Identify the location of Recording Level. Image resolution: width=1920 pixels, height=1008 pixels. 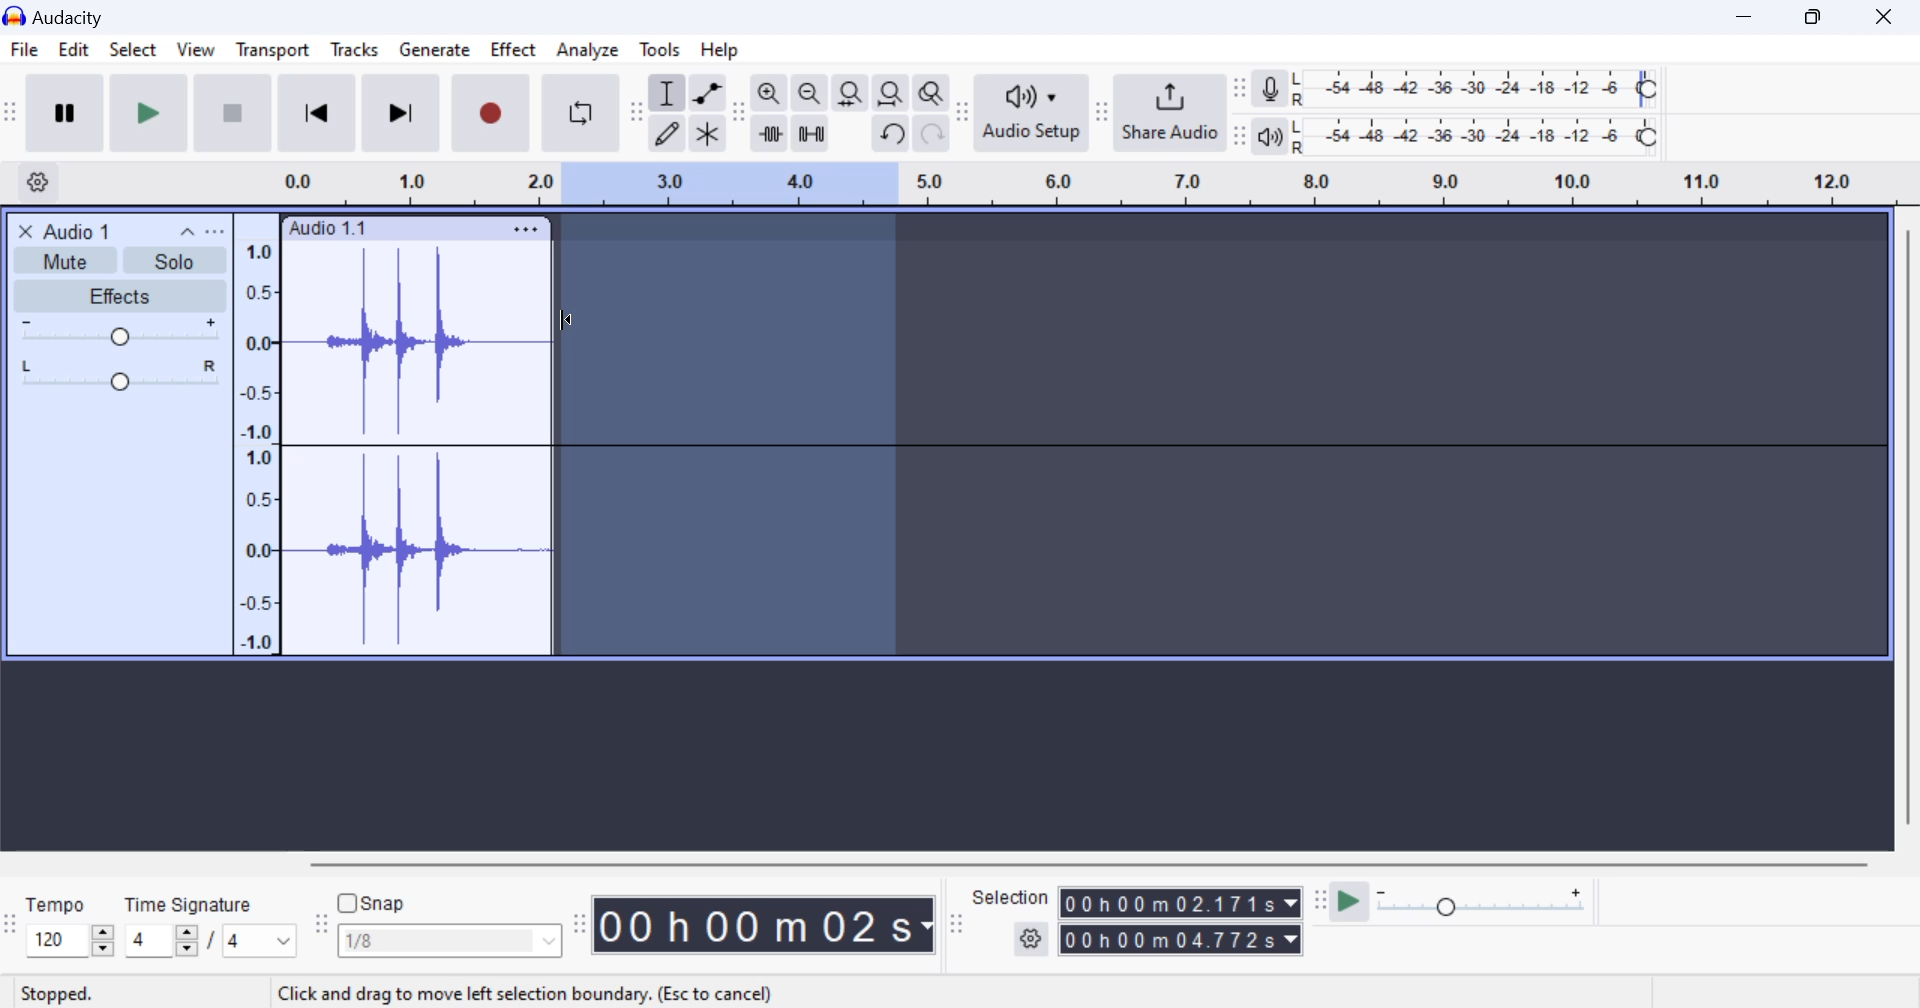
(1475, 89).